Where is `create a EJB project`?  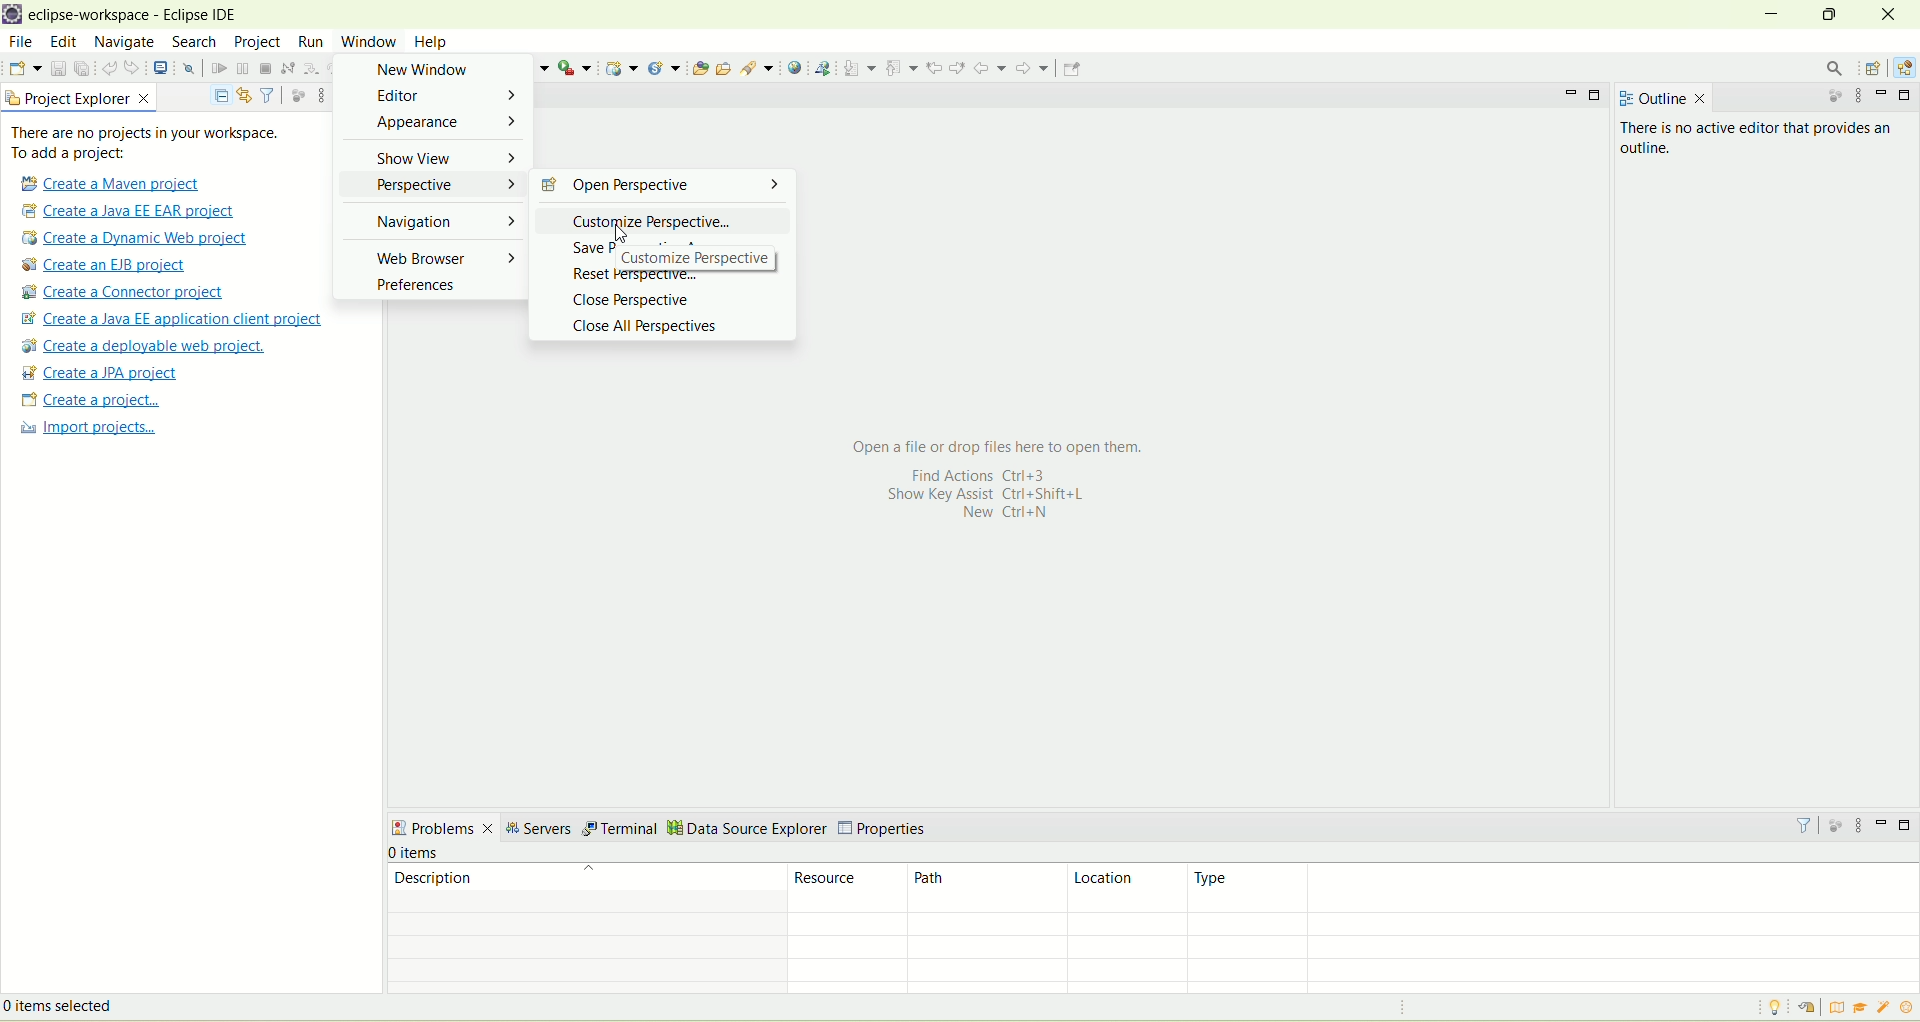
create a EJB project is located at coordinates (109, 266).